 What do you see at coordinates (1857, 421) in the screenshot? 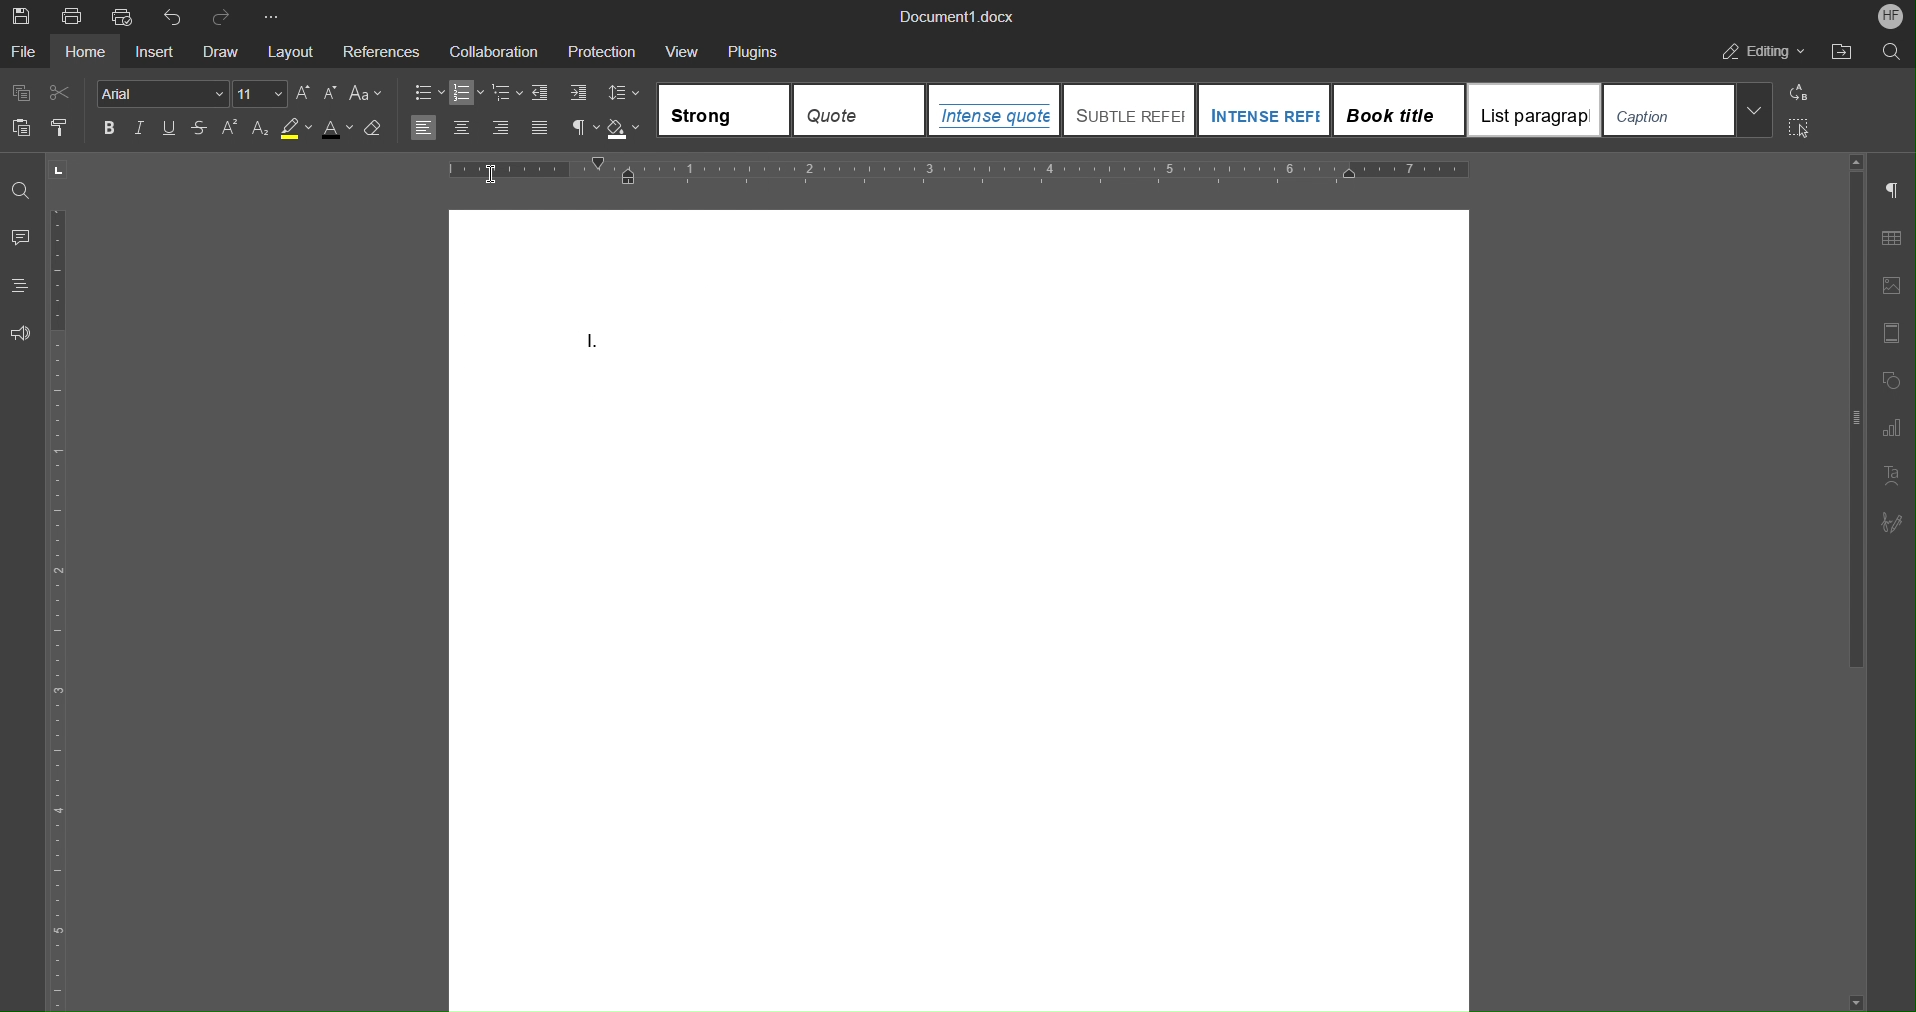
I see `Scrollbar` at bounding box center [1857, 421].